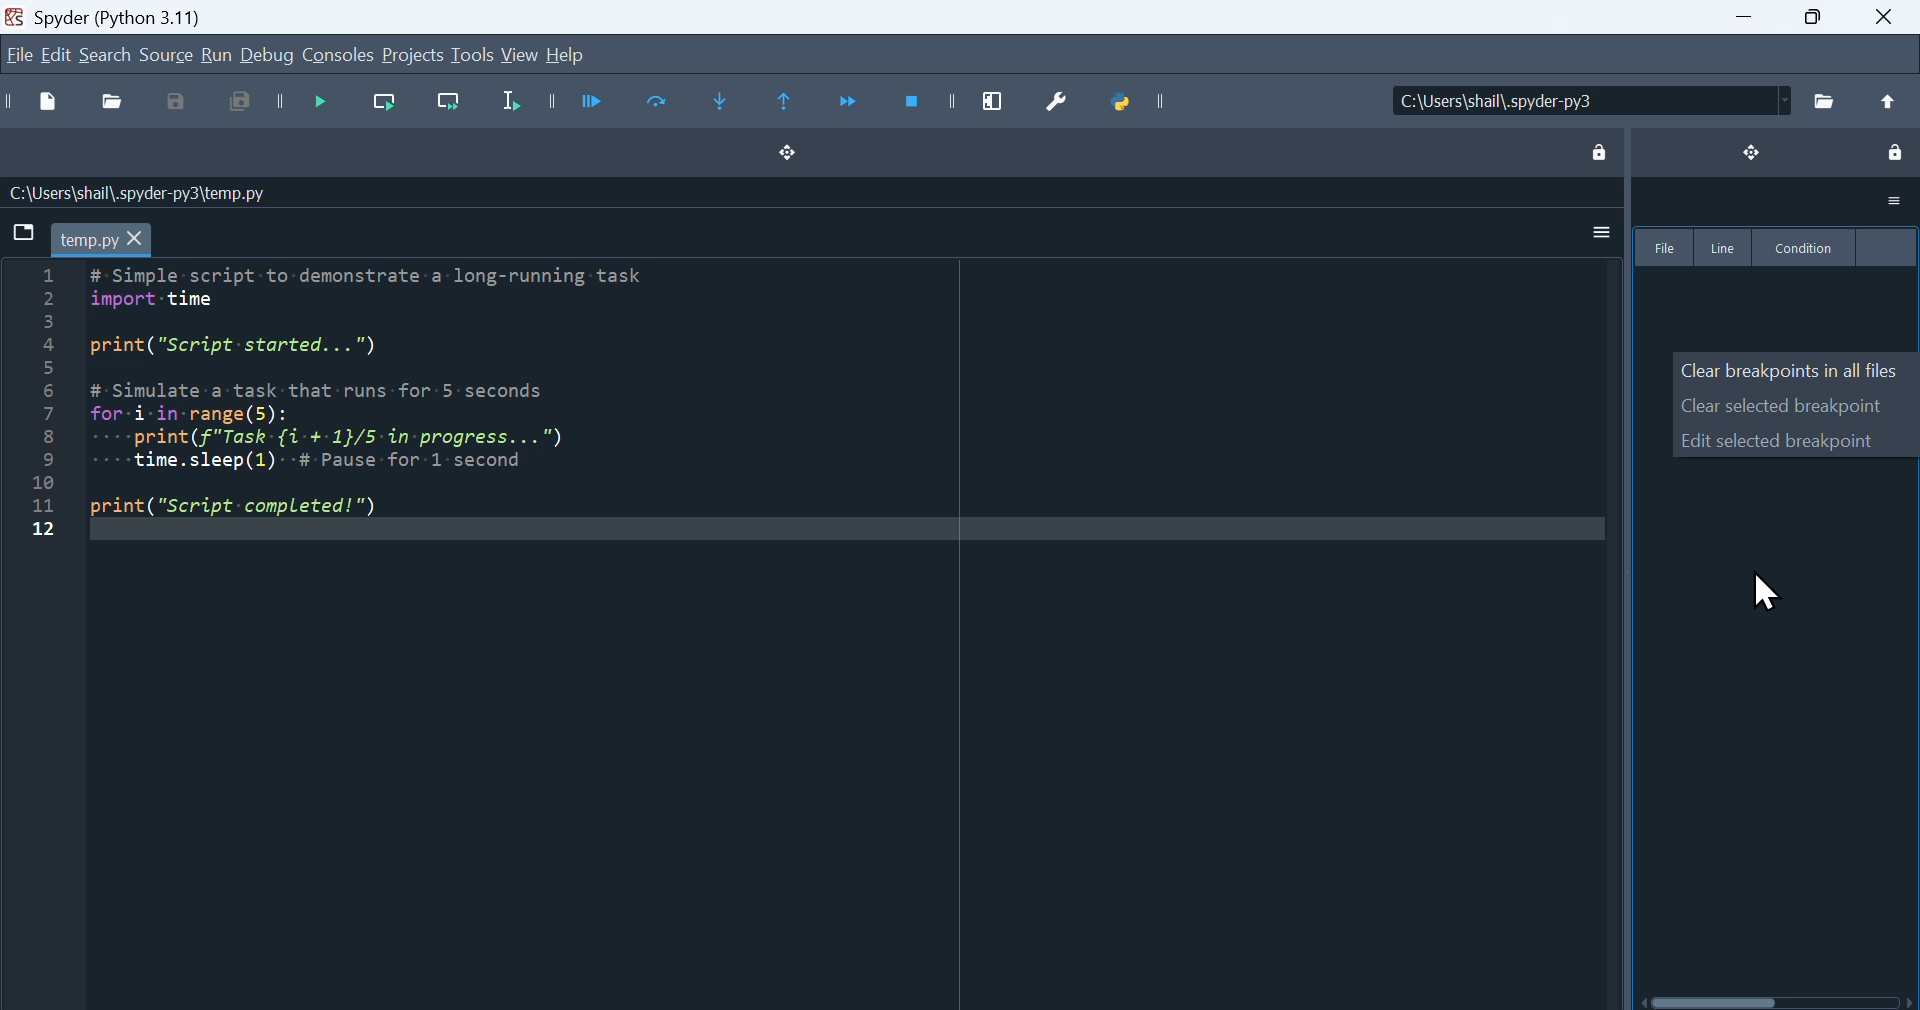 The width and height of the screenshot is (1920, 1010). What do you see at coordinates (1779, 439) in the screenshot?
I see `Edit selected breakpoint` at bounding box center [1779, 439].